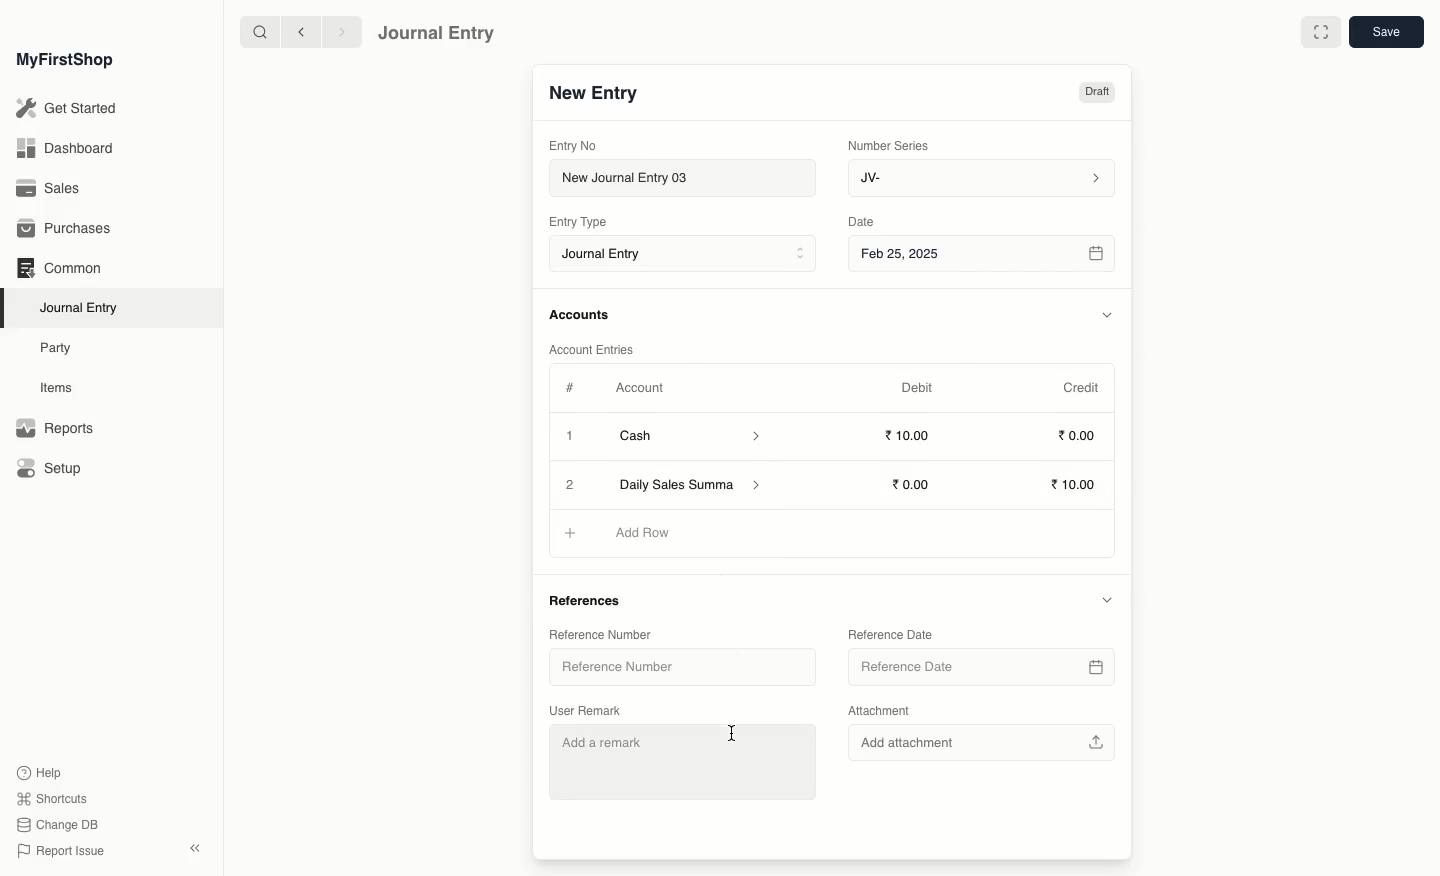 Image resolution: width=1440 pixels, height=876 pixels. I want to click on Account Entries, so click(599, 350).